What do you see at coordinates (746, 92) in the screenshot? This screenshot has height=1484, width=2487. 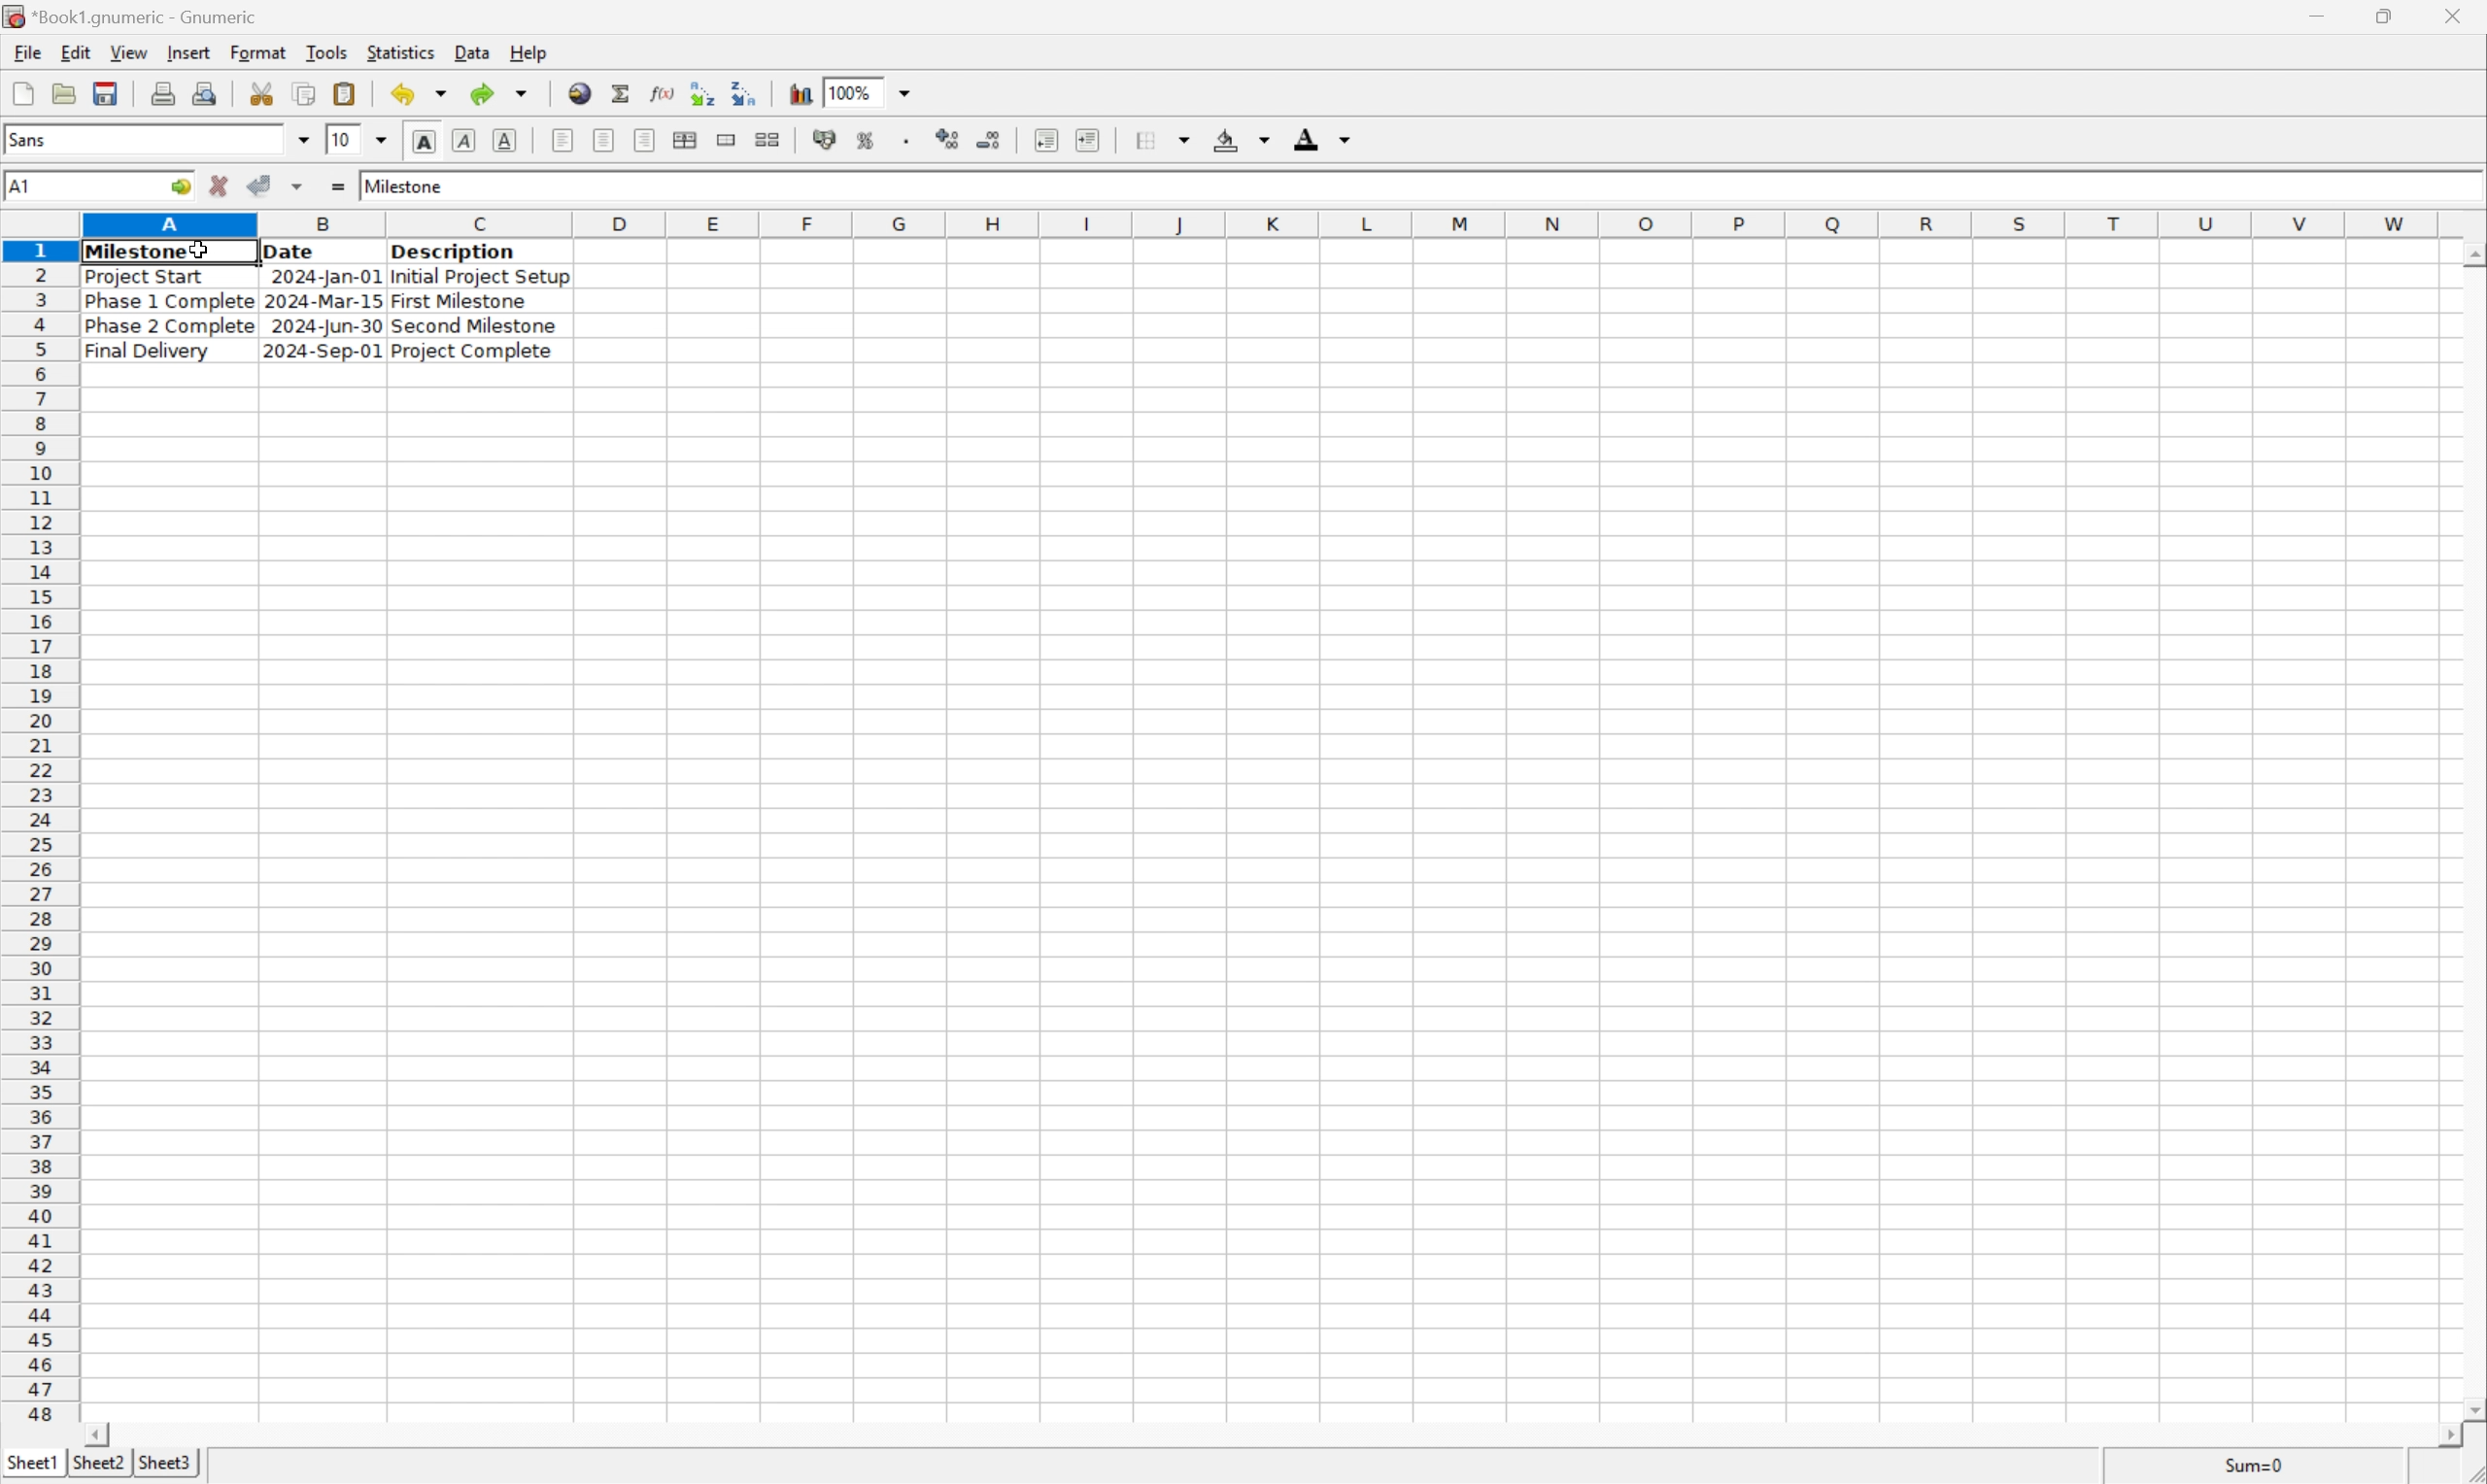 I see `Sort the selected region in descending order based on the first column selected` at bounding box center [746, 92].